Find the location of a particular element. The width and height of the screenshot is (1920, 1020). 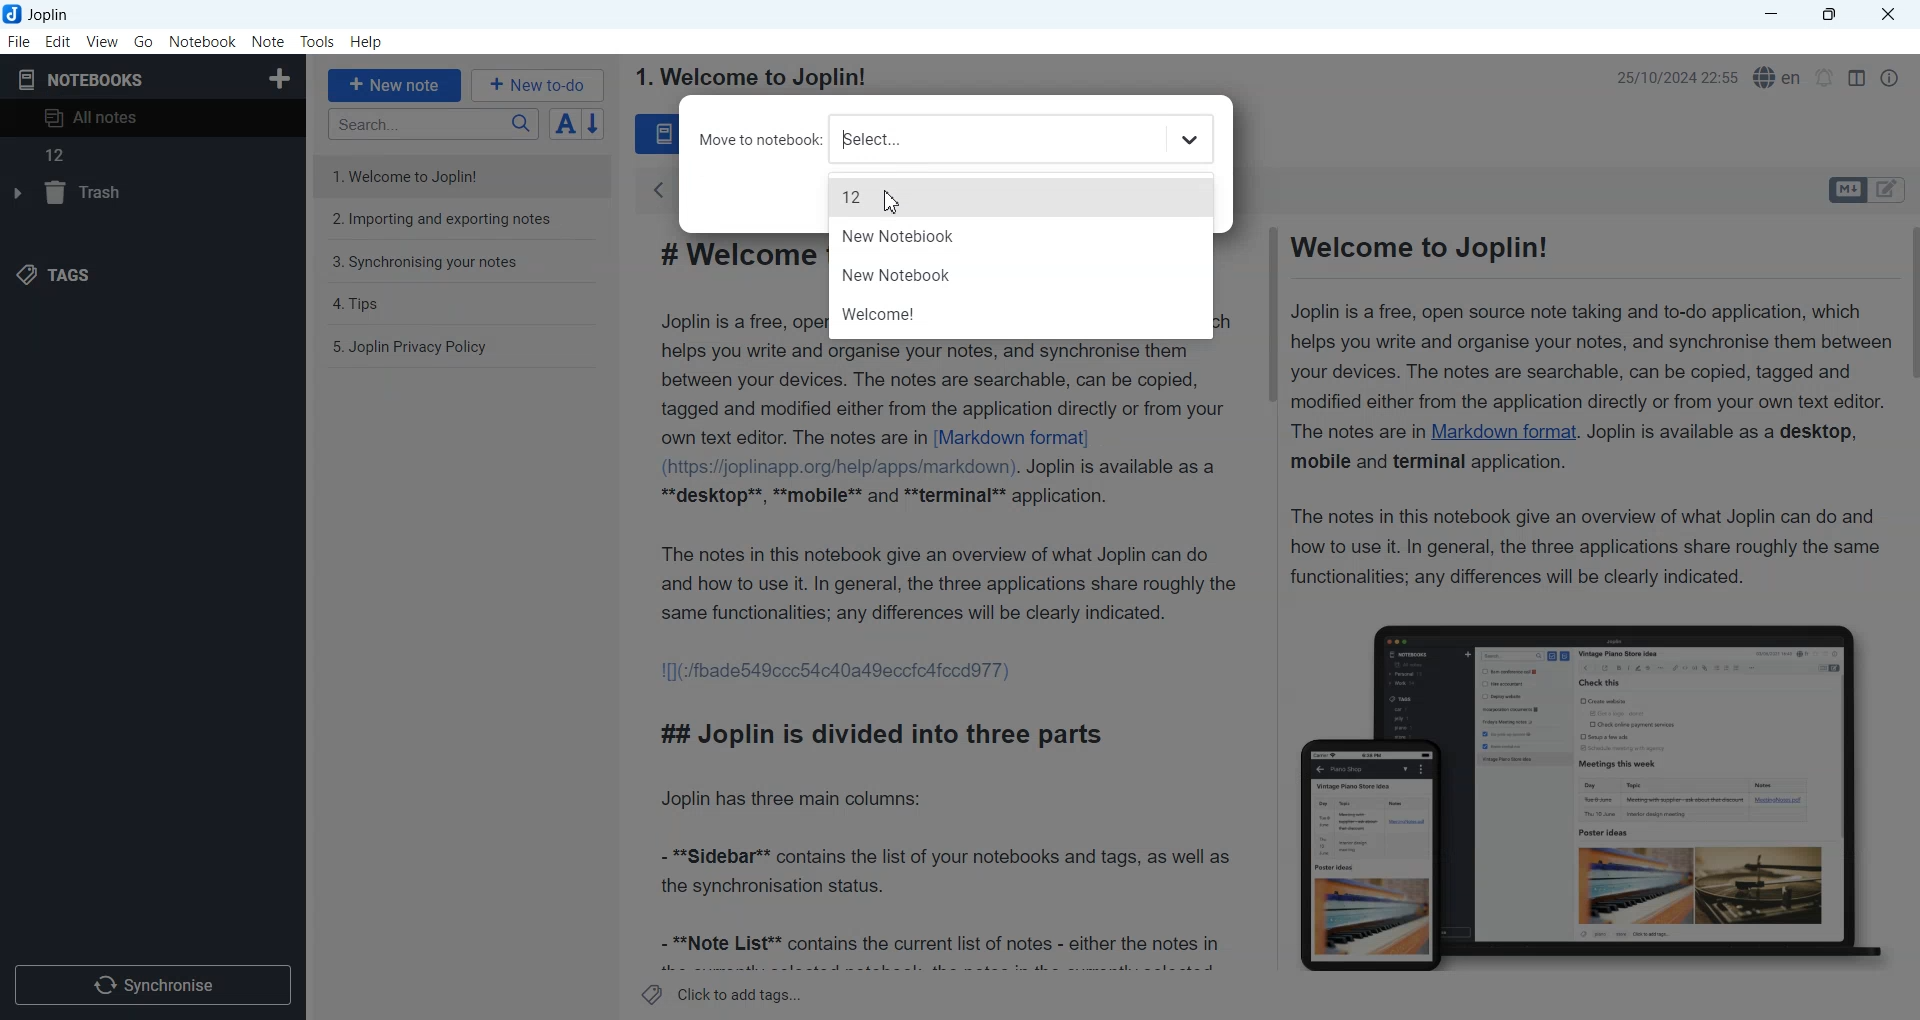

3. Synchronising your notes is located at coordinates (425, 263).